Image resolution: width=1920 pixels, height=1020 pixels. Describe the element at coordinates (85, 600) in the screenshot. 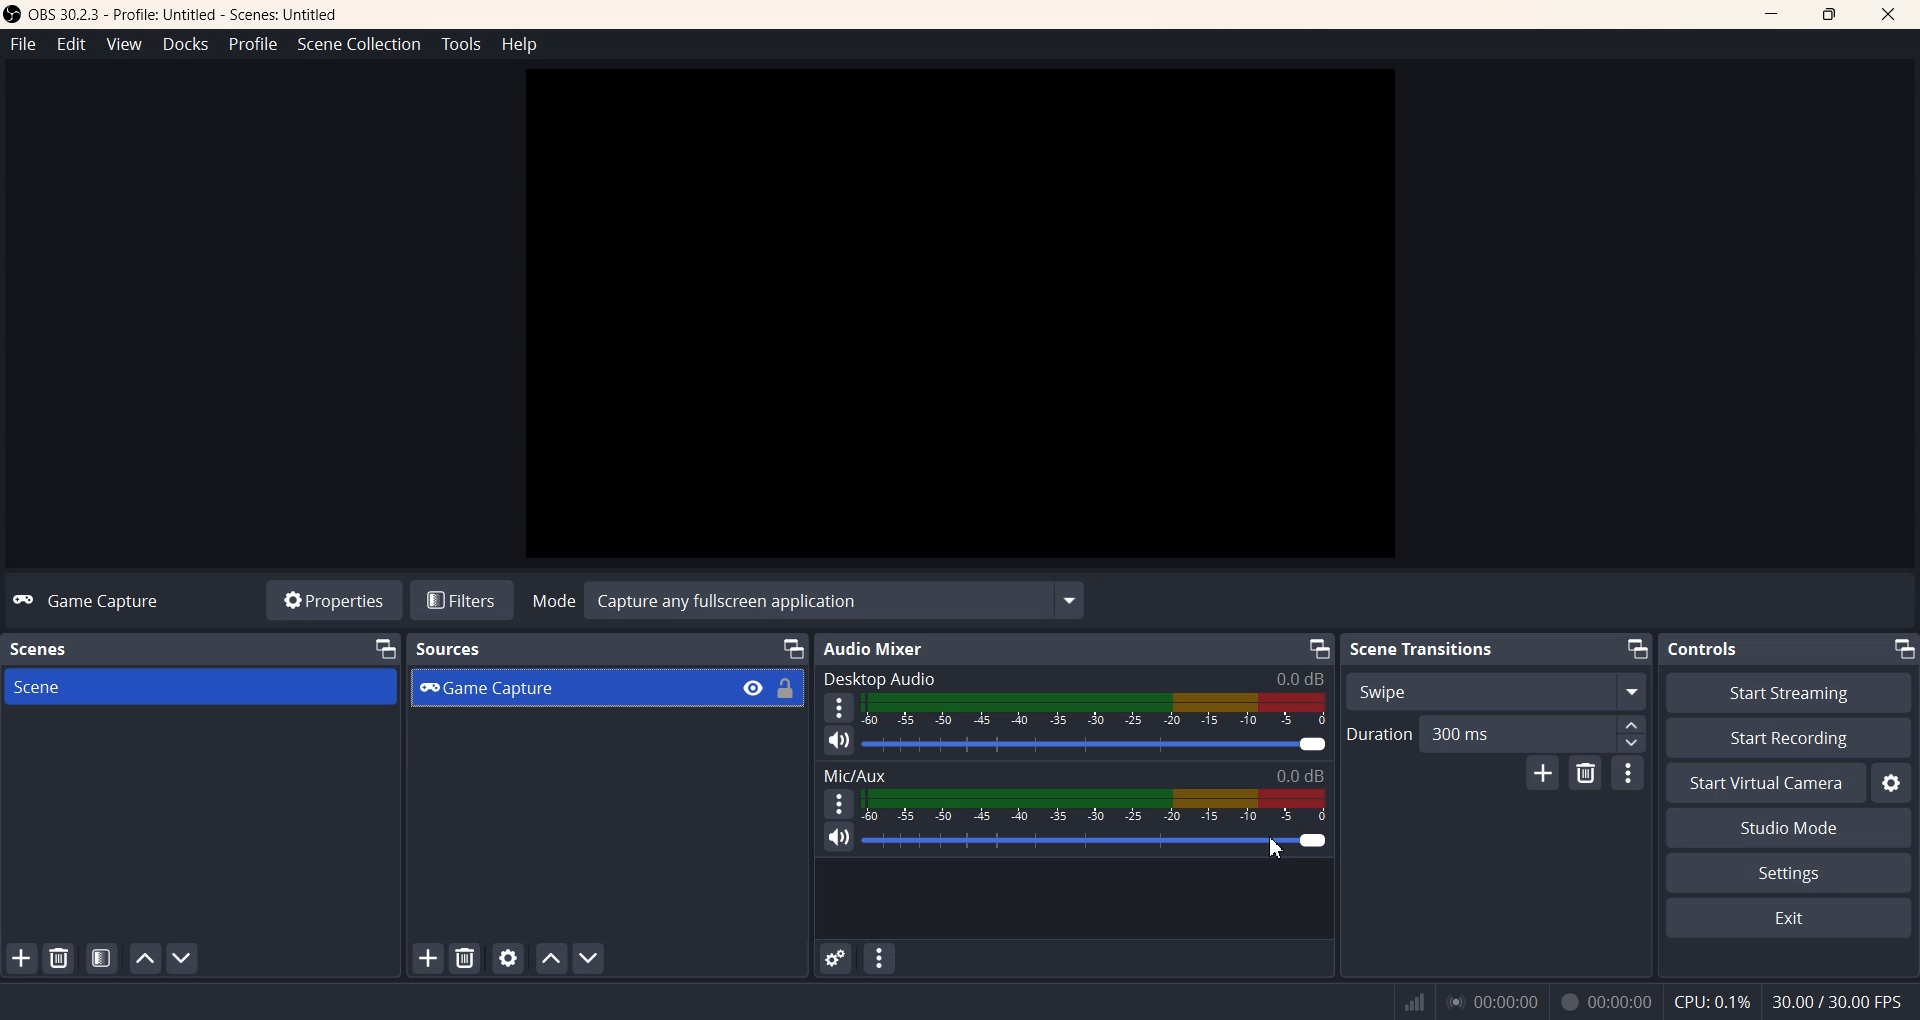

I see `Text` at that location.